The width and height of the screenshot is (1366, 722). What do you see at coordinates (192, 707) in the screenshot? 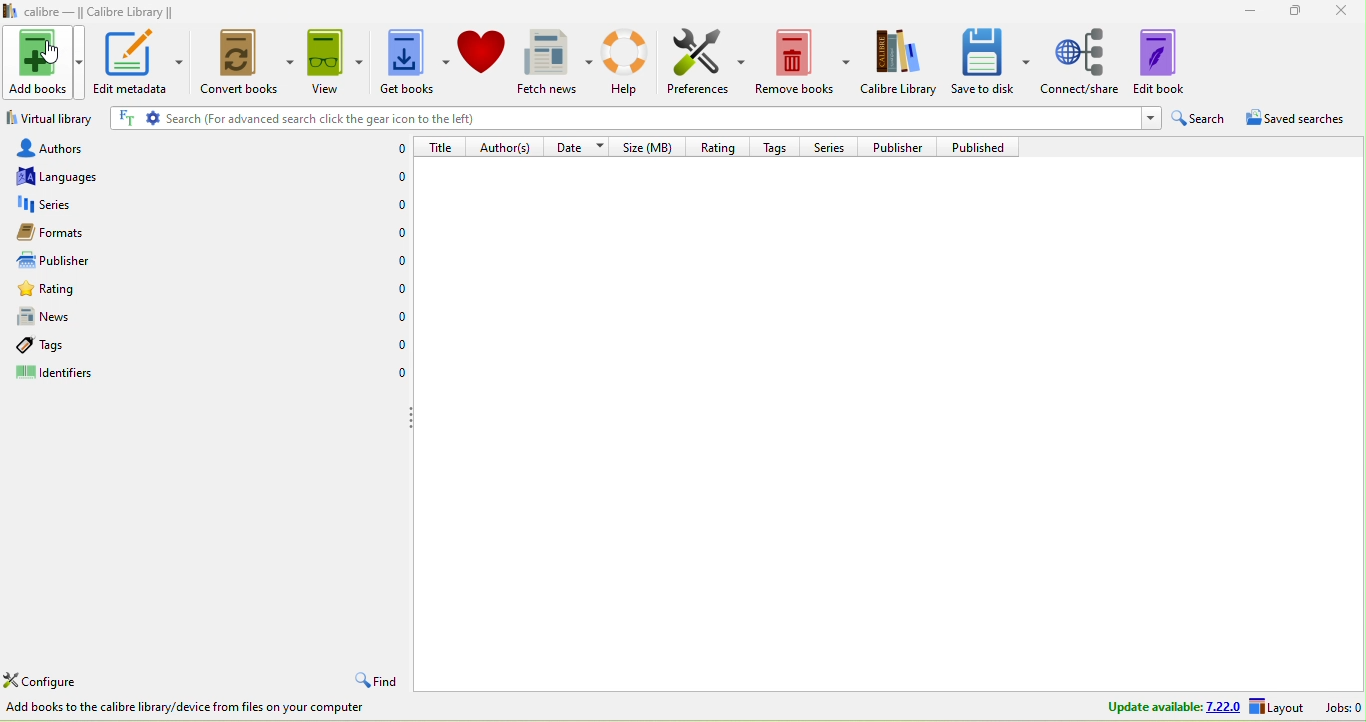
I see `add books to the calibre library /device from files on your computer` at bounding box center [192, 707].